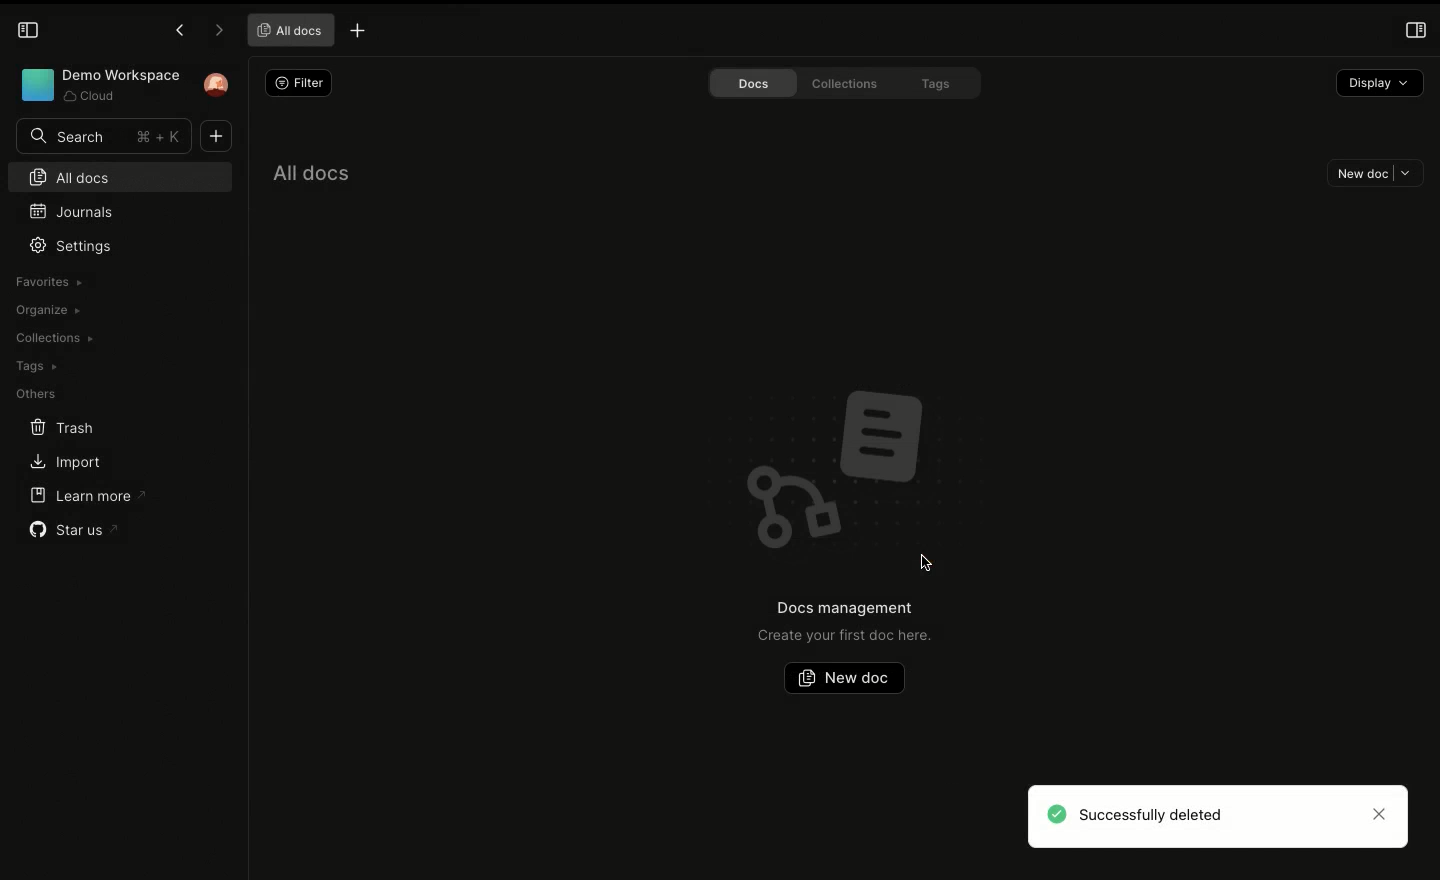 Image resolution: width=1440 pixels, height=880 pixels. Describe the element at coordinates (299, 82) in the screenshot. I see `Filter` at that location.